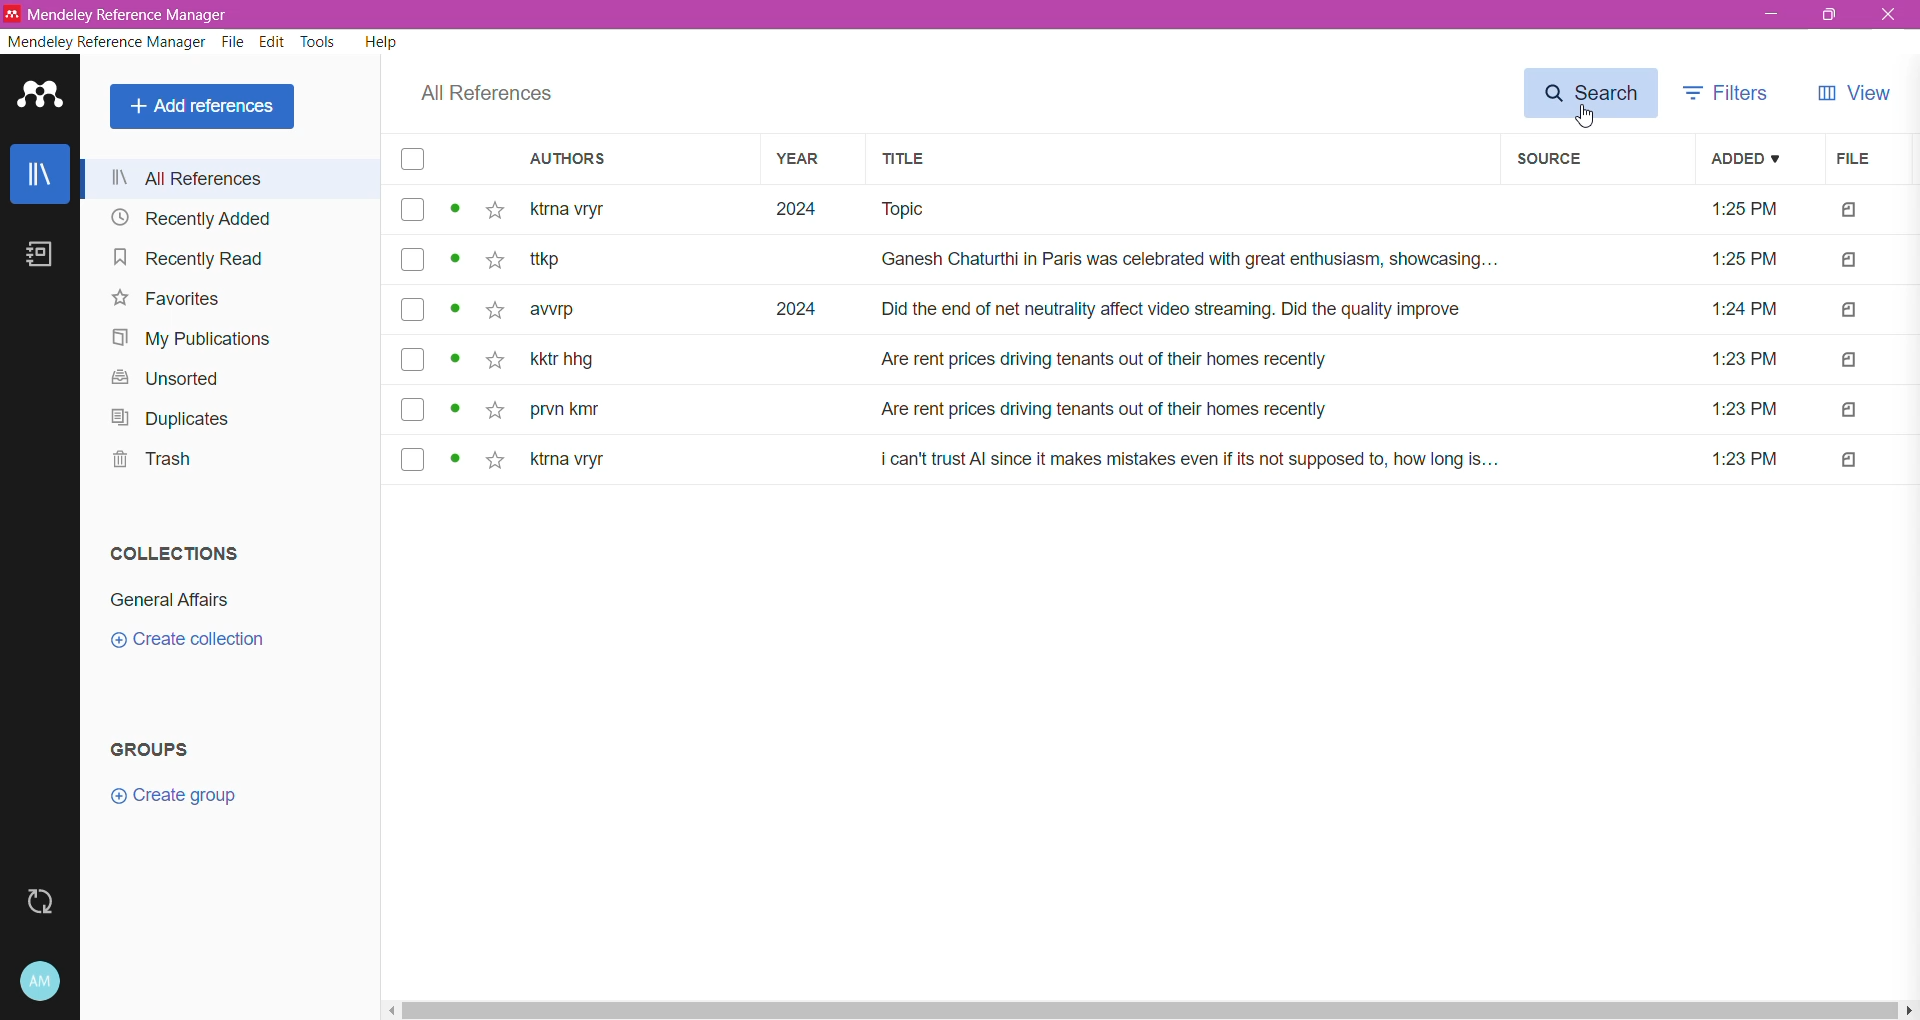 This screenshot has height=1020, width=1920. What do you see at coordinates (494, 312) in the screenshot?
I see `click here to add to favourites` at bounding box center [494, 312].